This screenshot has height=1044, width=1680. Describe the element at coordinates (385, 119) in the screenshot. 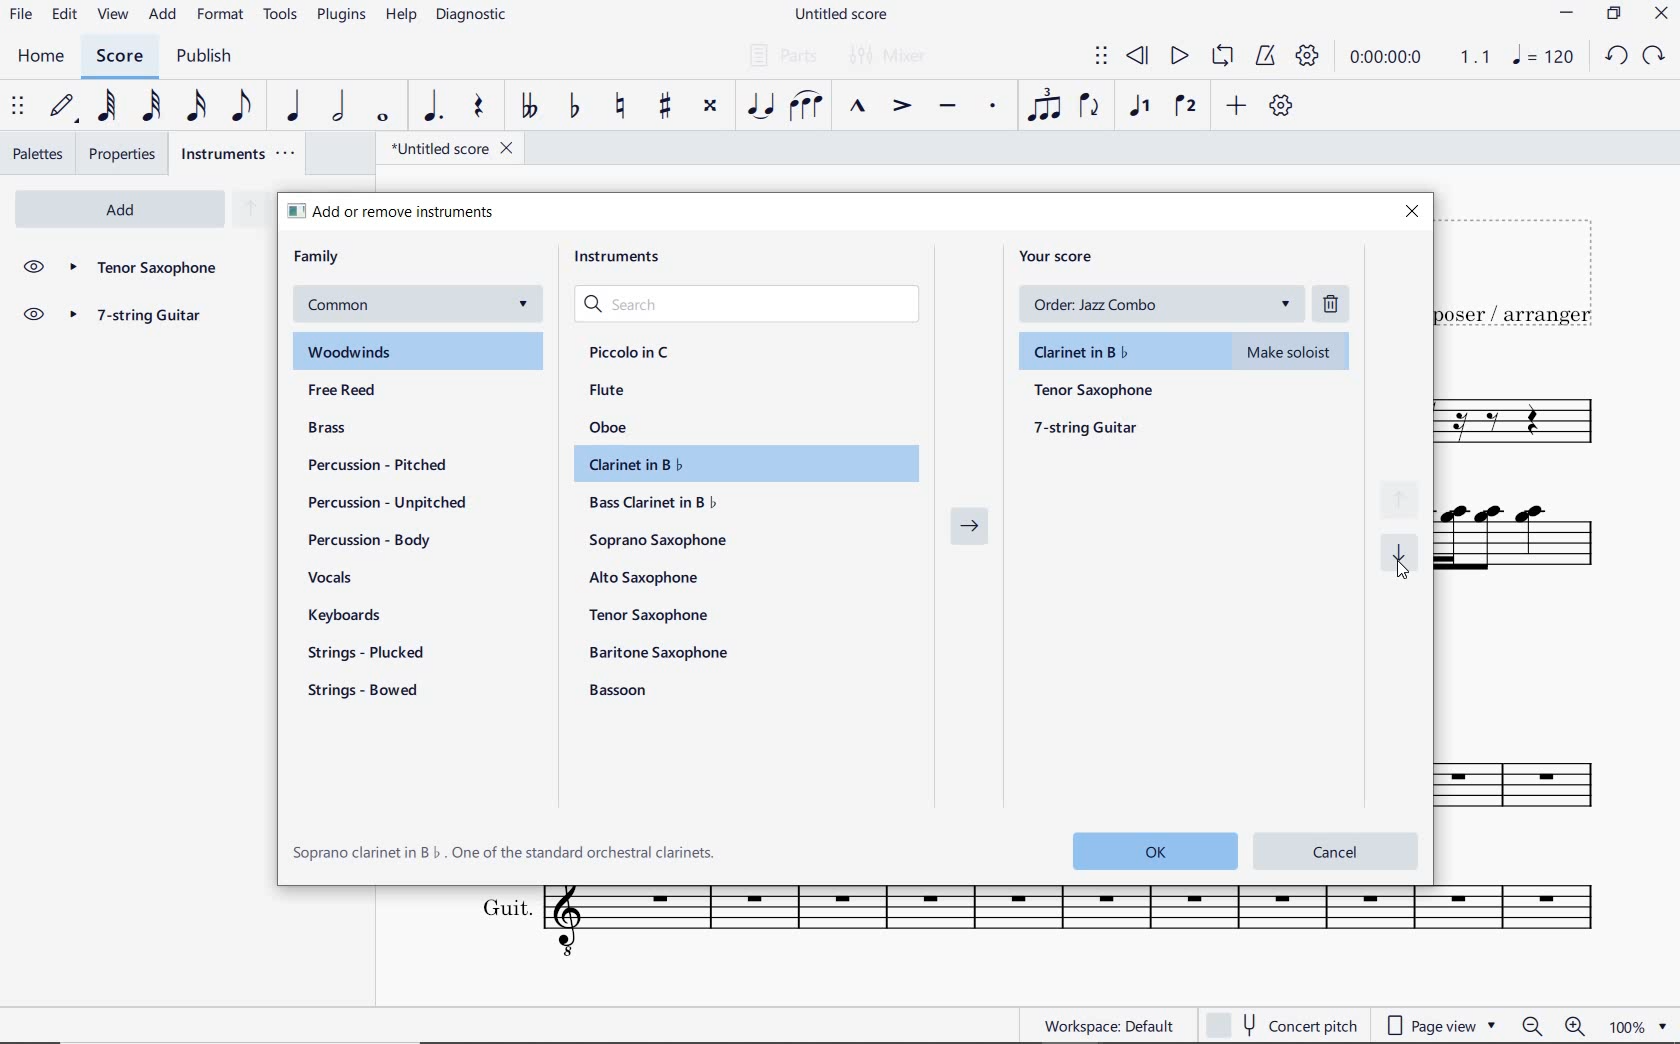

I see `WHOLE NOTE` at that location.